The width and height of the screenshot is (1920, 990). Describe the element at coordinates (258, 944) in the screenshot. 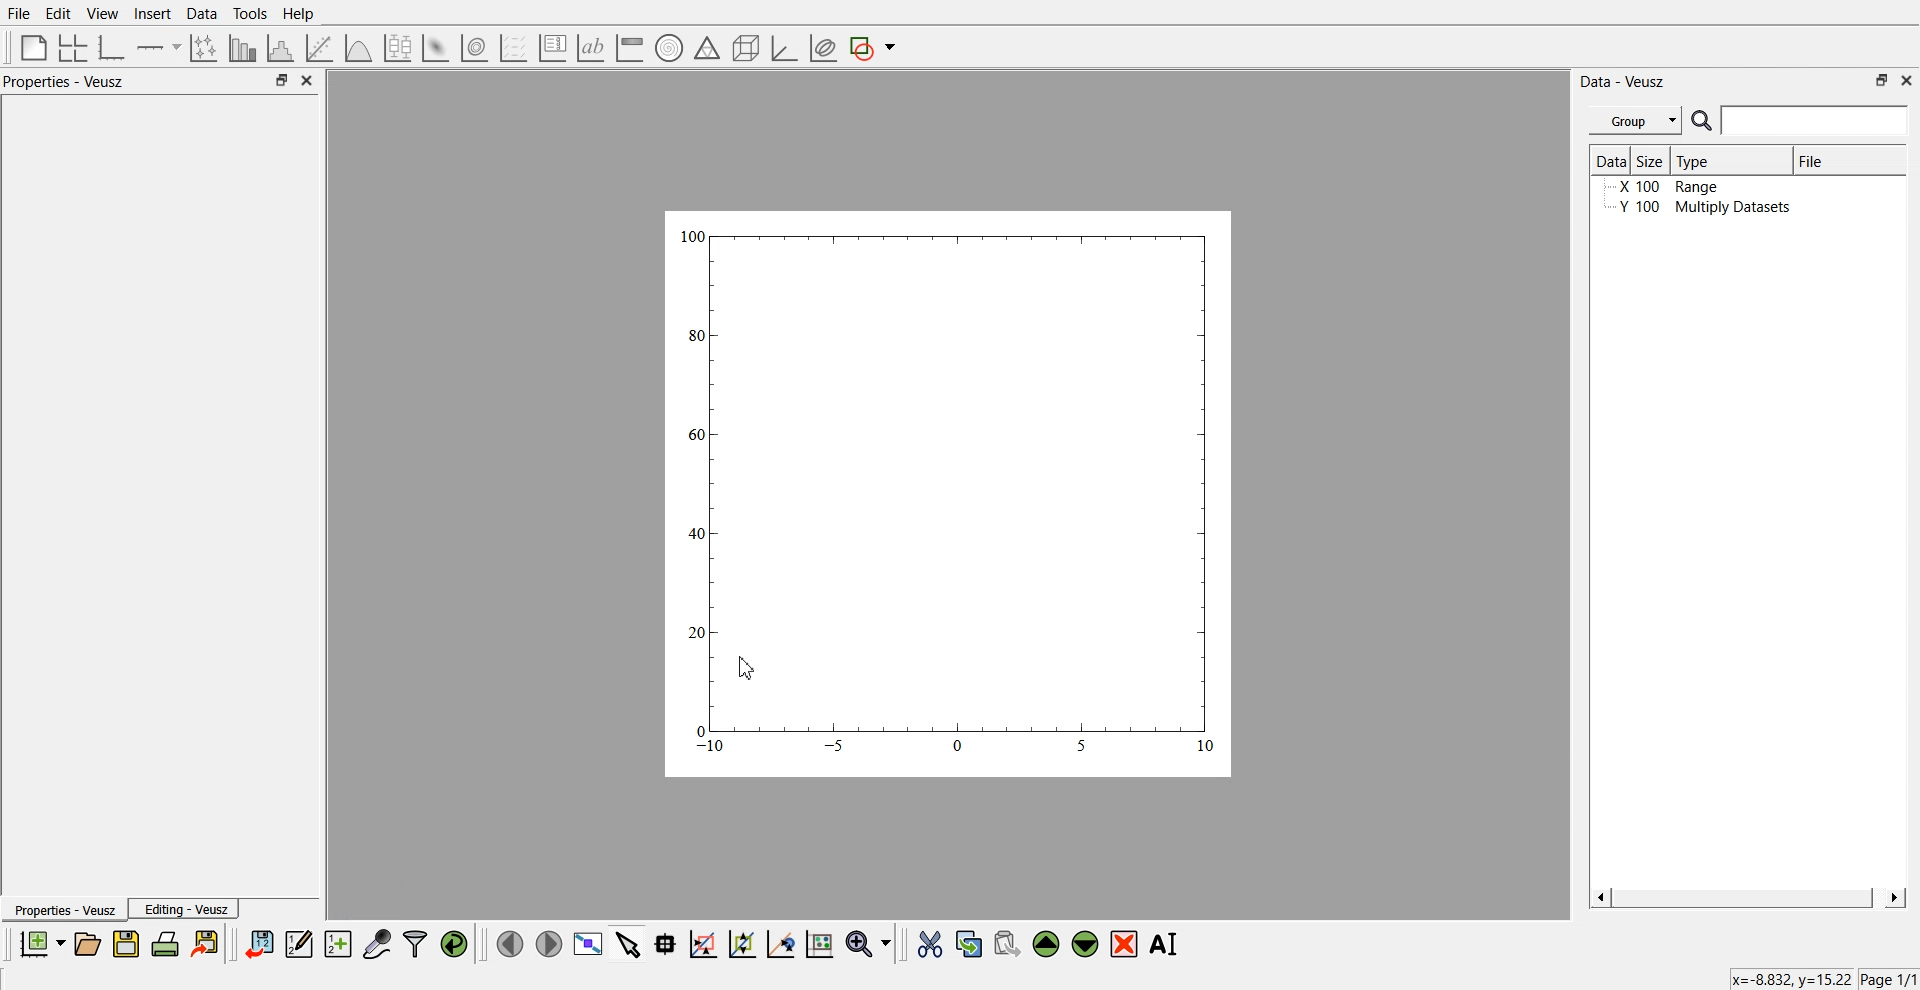

I see `import data sets` at that location.